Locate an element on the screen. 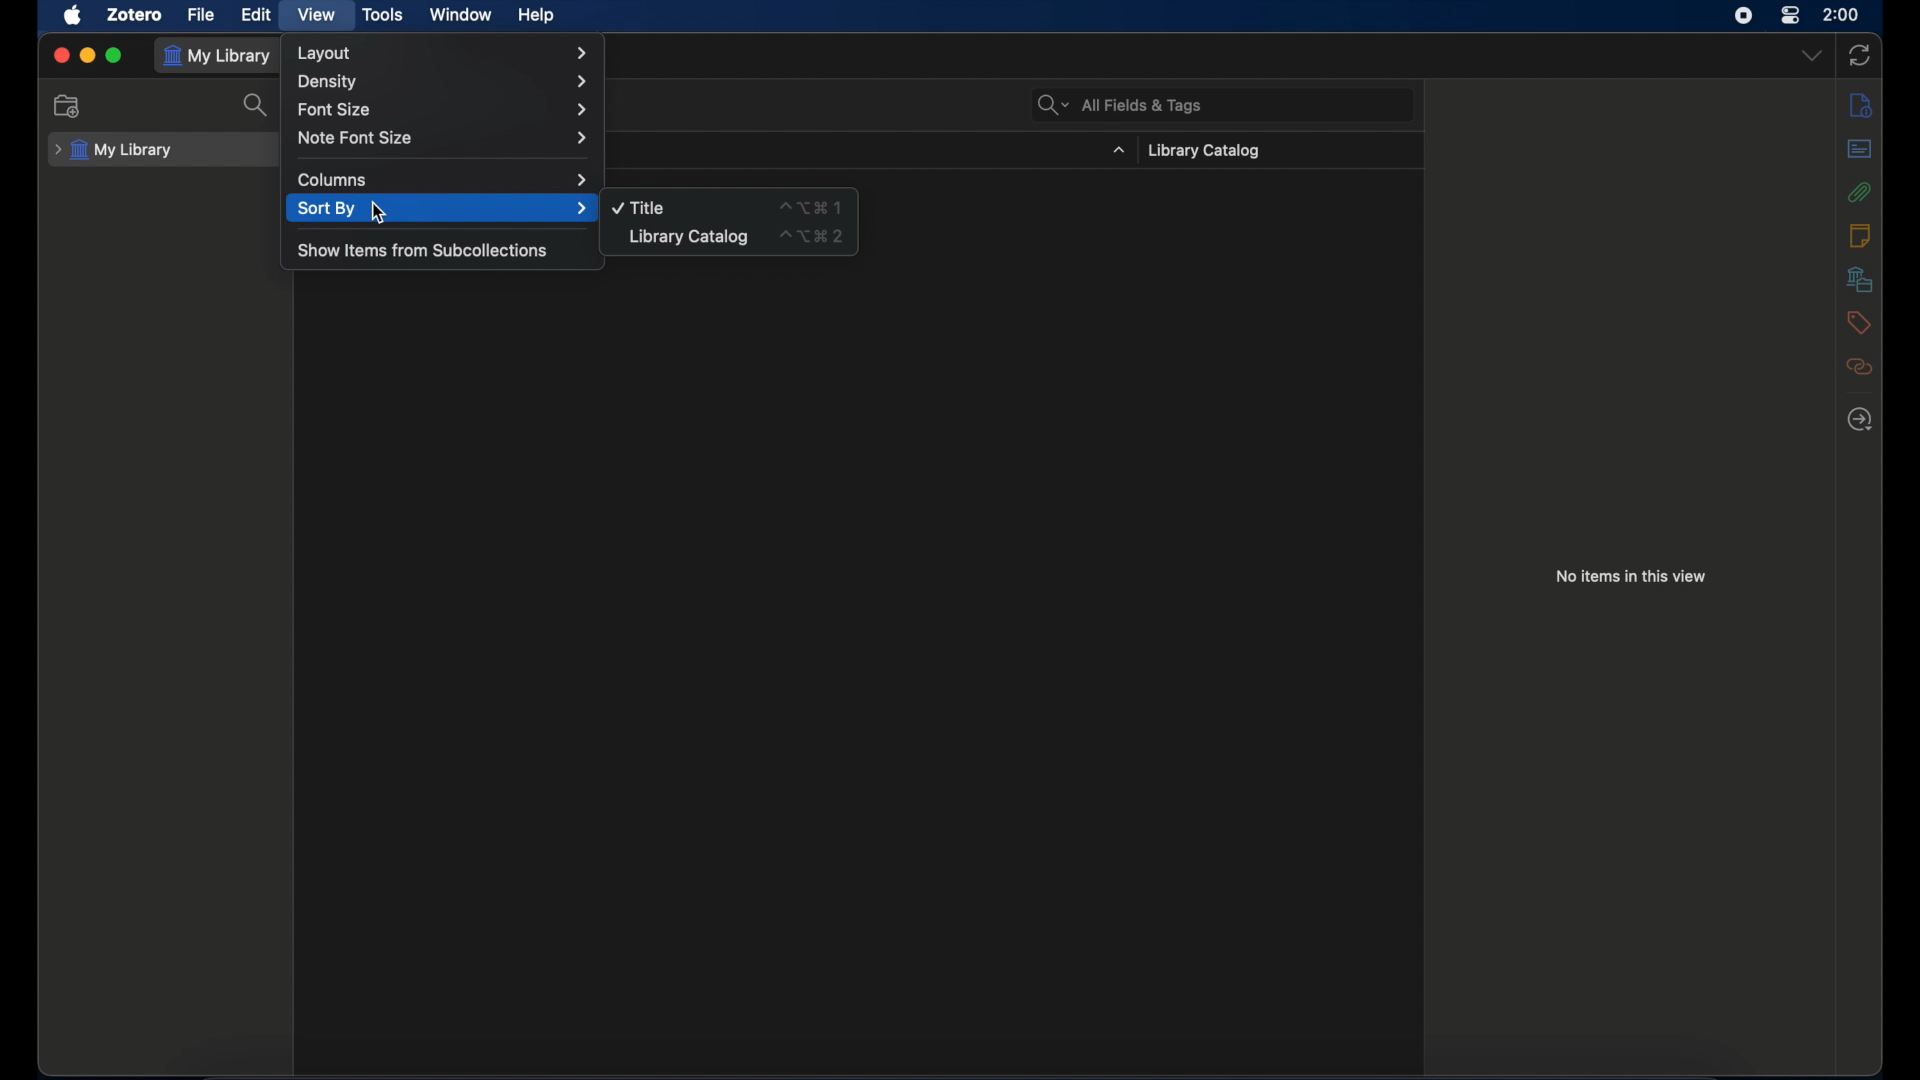  related is located at coordinates (1861, 367).